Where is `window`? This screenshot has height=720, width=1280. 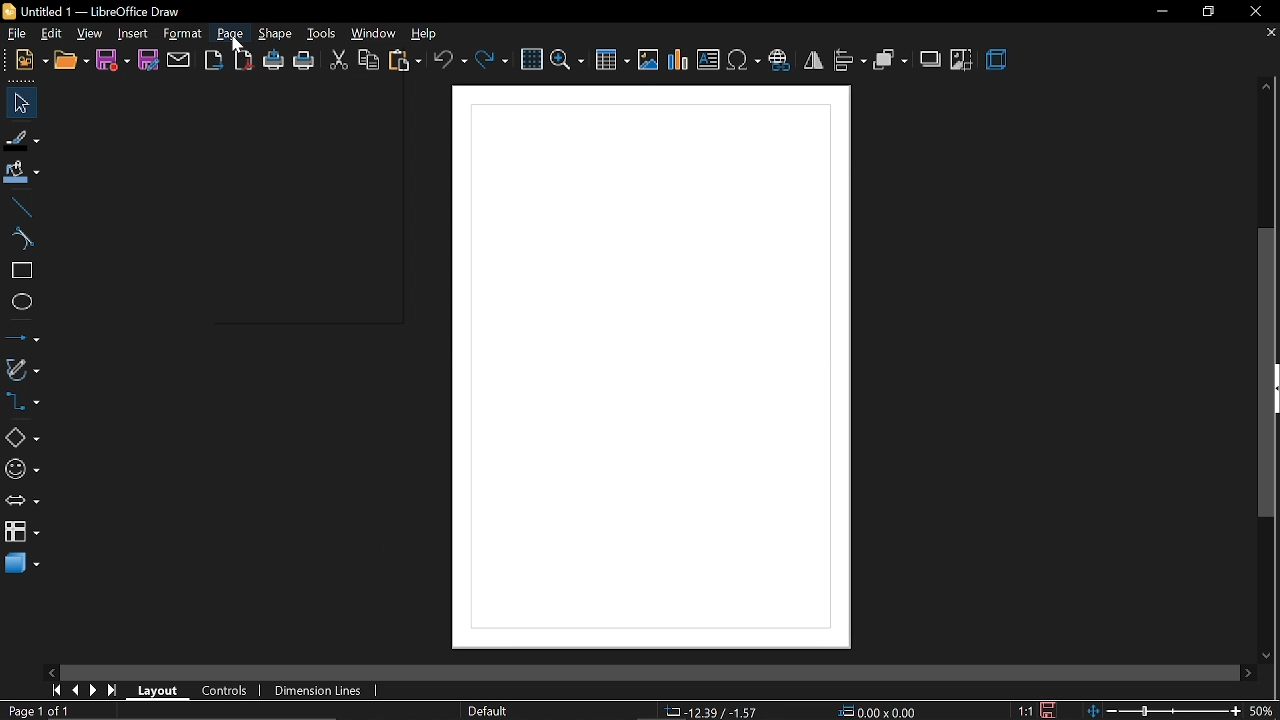 window is located at coordinates (372, 35).